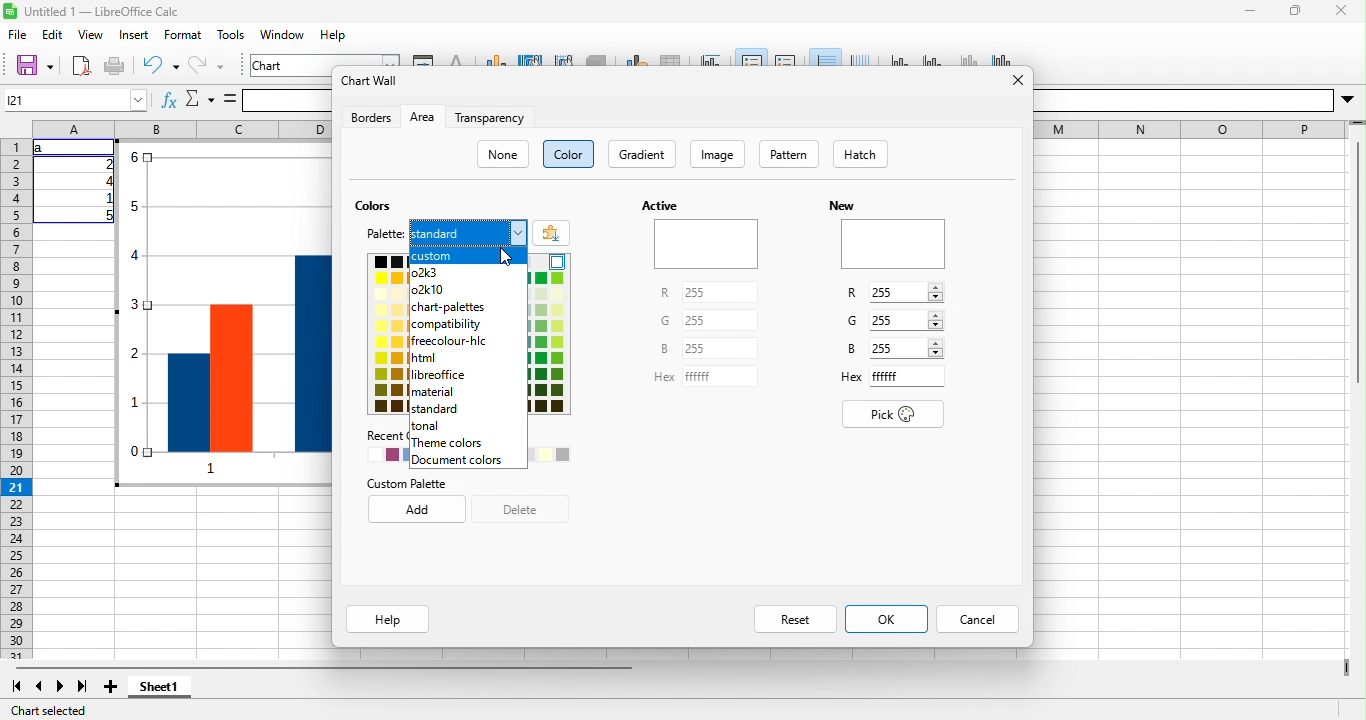 This screenshot has width=1366, height=720. I want to click on Hex, so click(664, 377).